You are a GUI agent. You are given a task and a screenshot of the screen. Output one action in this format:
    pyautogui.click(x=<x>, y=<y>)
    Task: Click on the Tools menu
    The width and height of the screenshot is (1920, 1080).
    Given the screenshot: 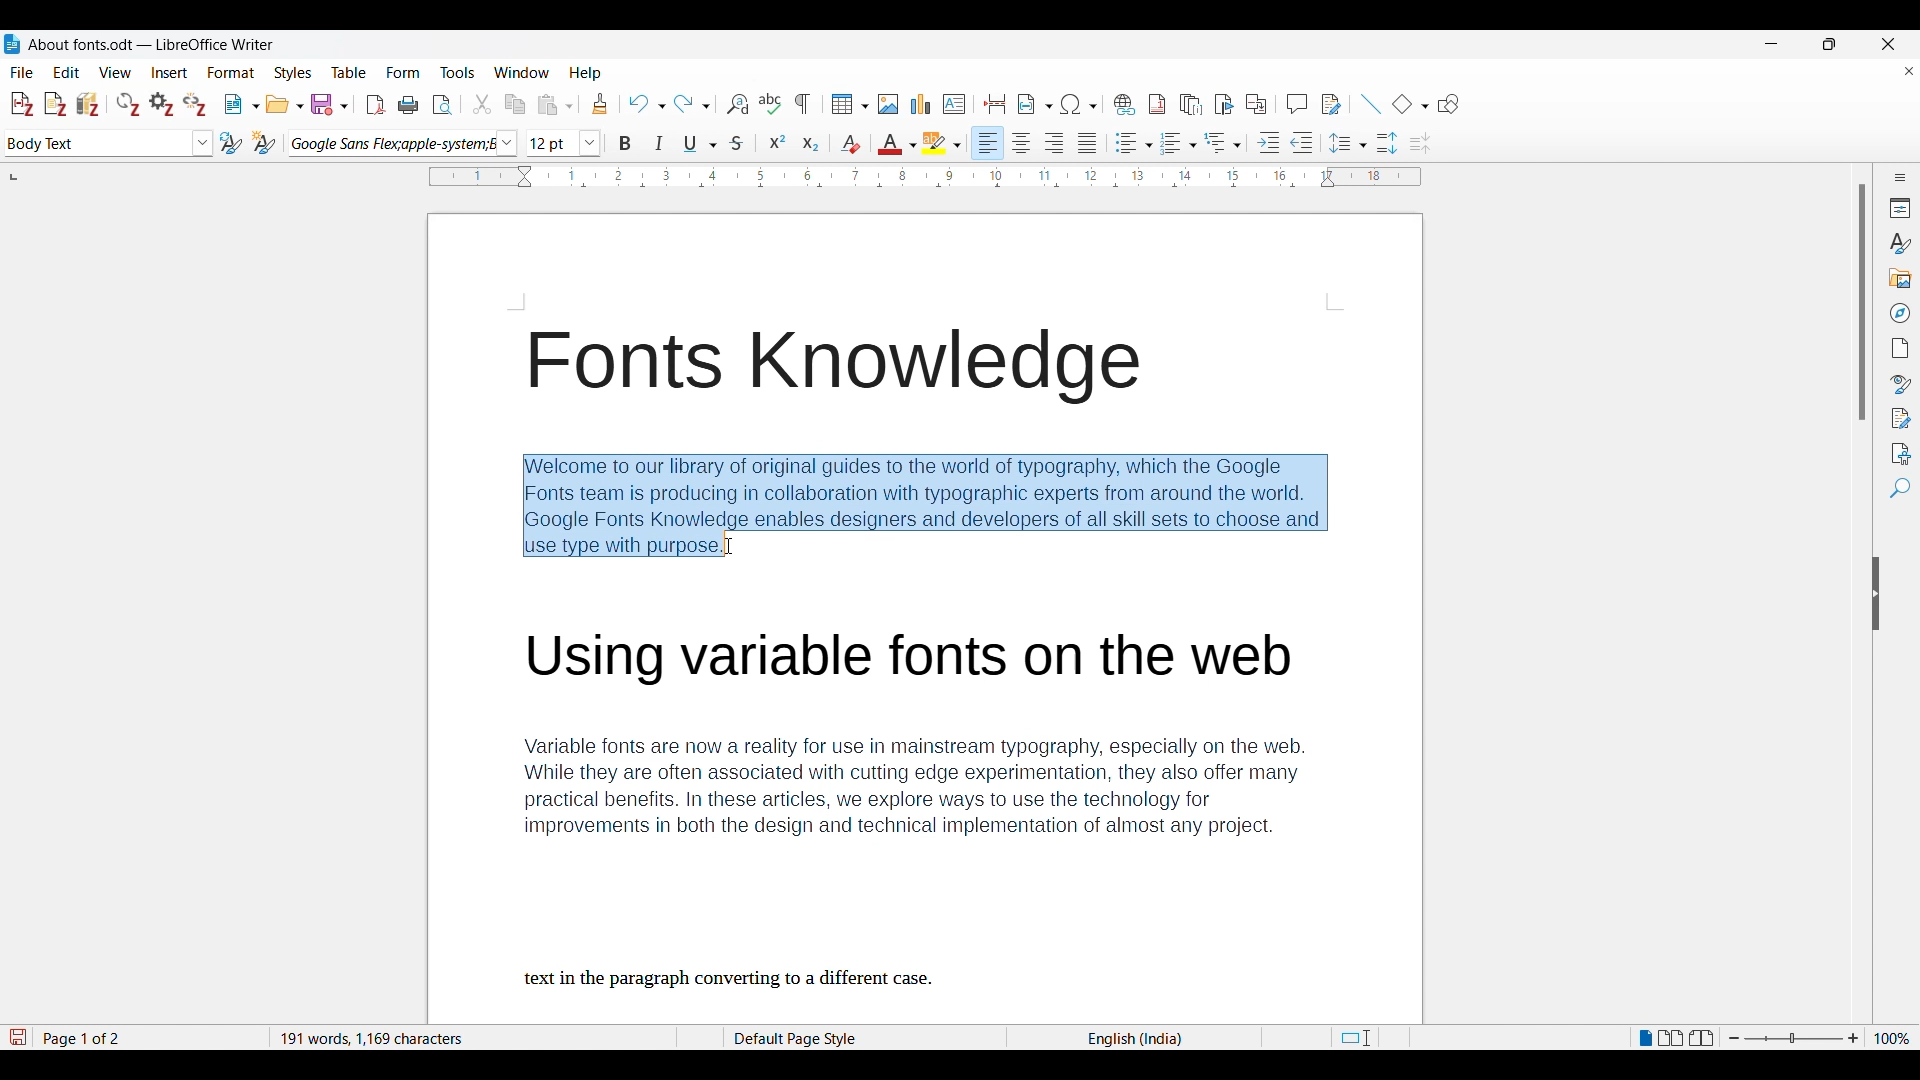 What is the action you would take?
    pyautogui.click(x=457, y=72)
    